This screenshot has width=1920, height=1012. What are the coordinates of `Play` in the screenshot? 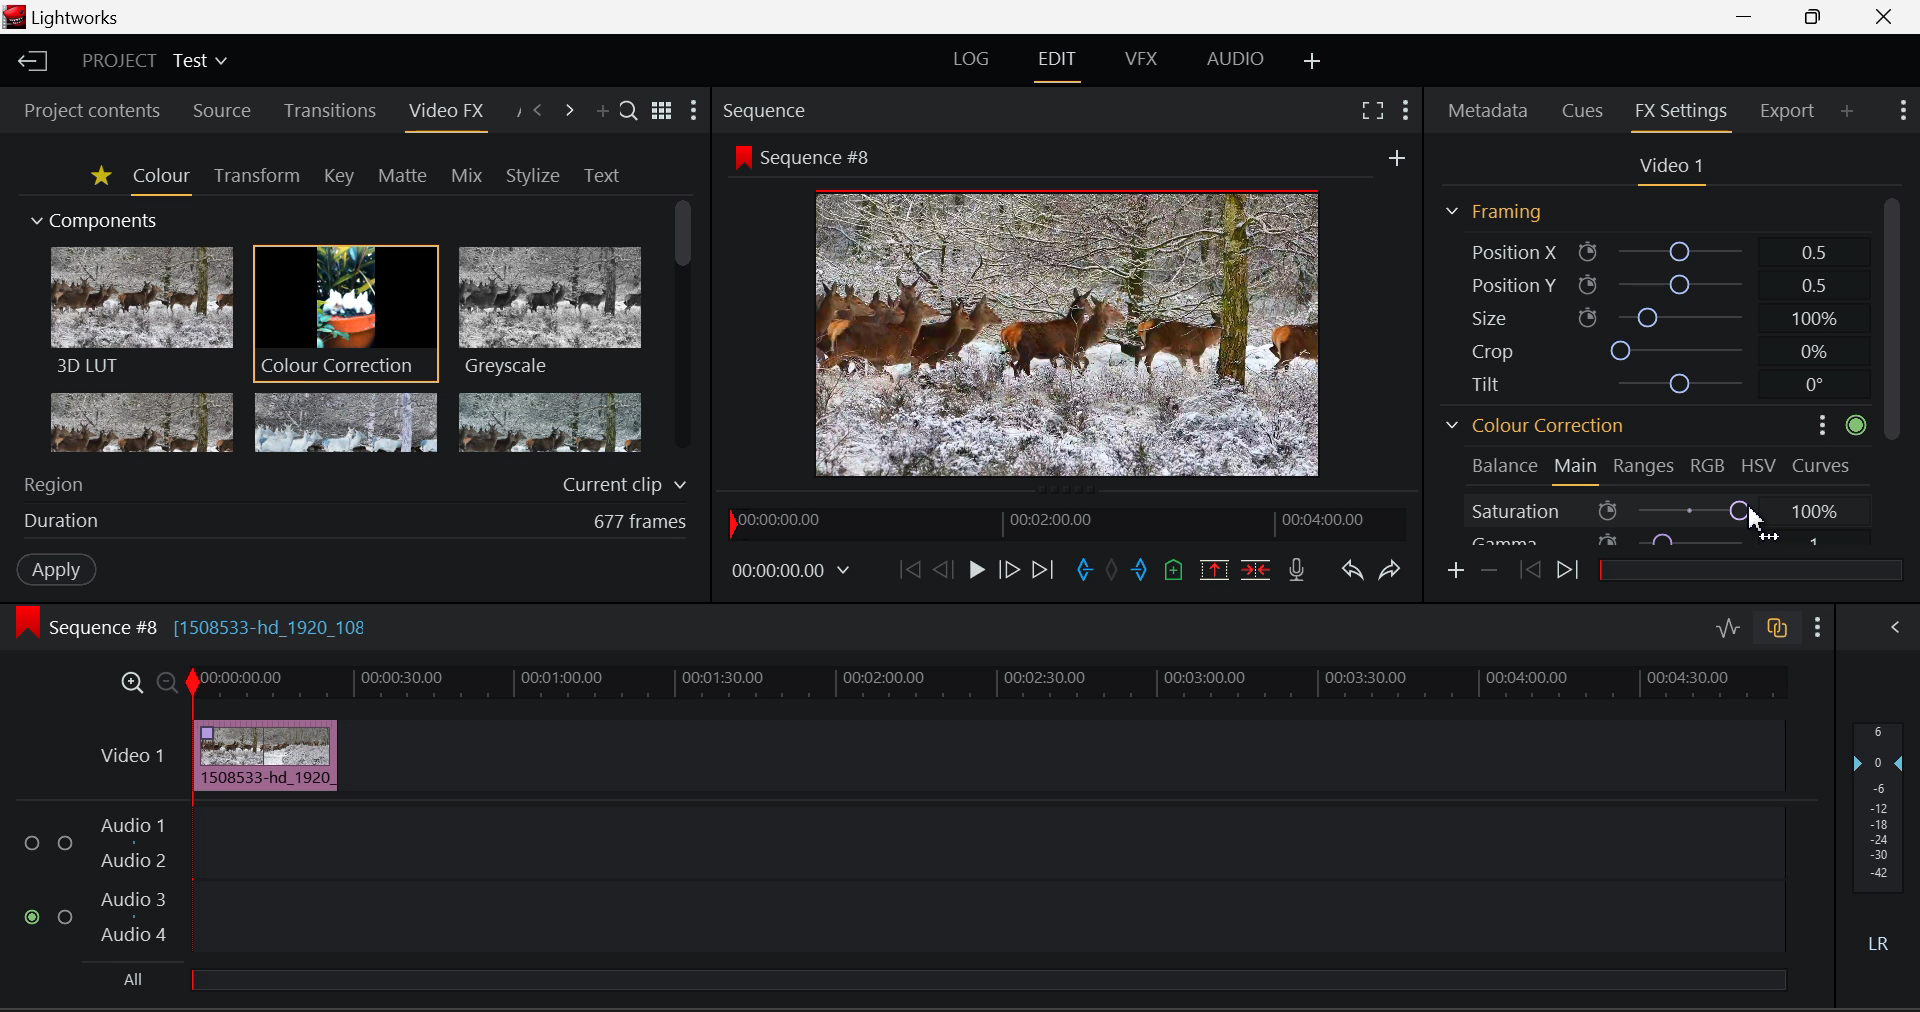 It's located at (974, 572).